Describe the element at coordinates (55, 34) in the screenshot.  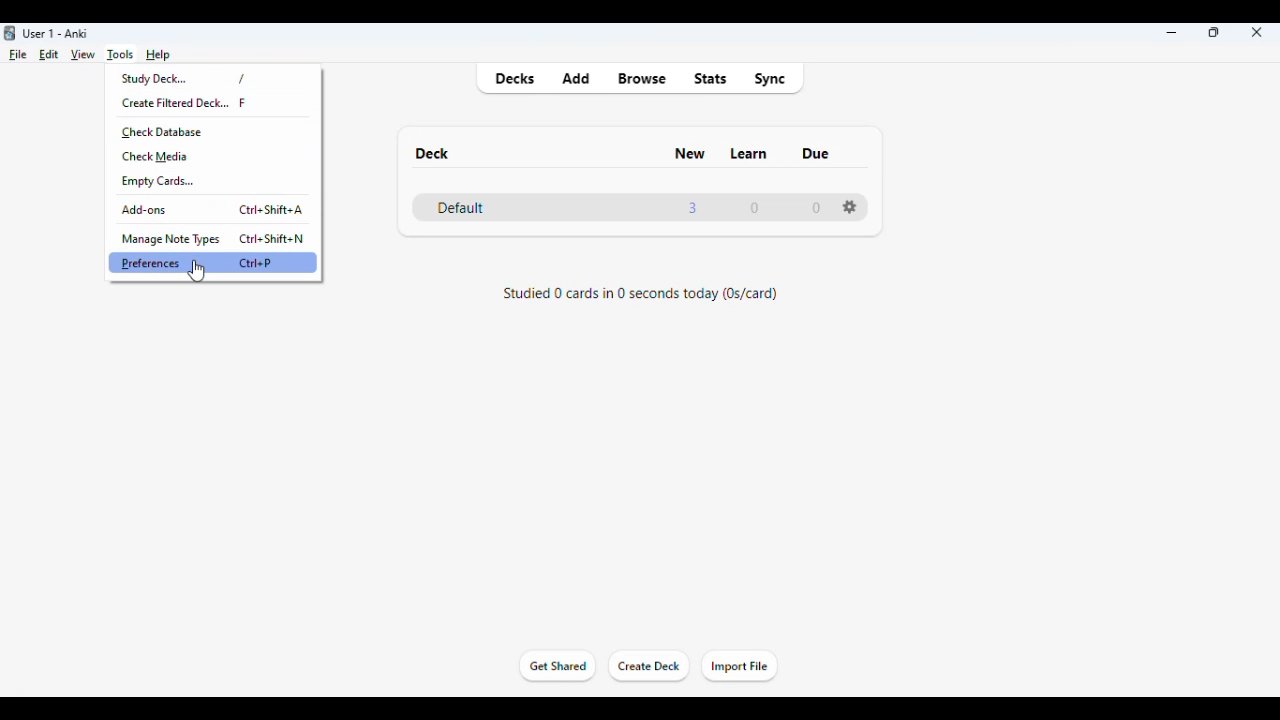
I see `Use 1 - Anki` at that location.